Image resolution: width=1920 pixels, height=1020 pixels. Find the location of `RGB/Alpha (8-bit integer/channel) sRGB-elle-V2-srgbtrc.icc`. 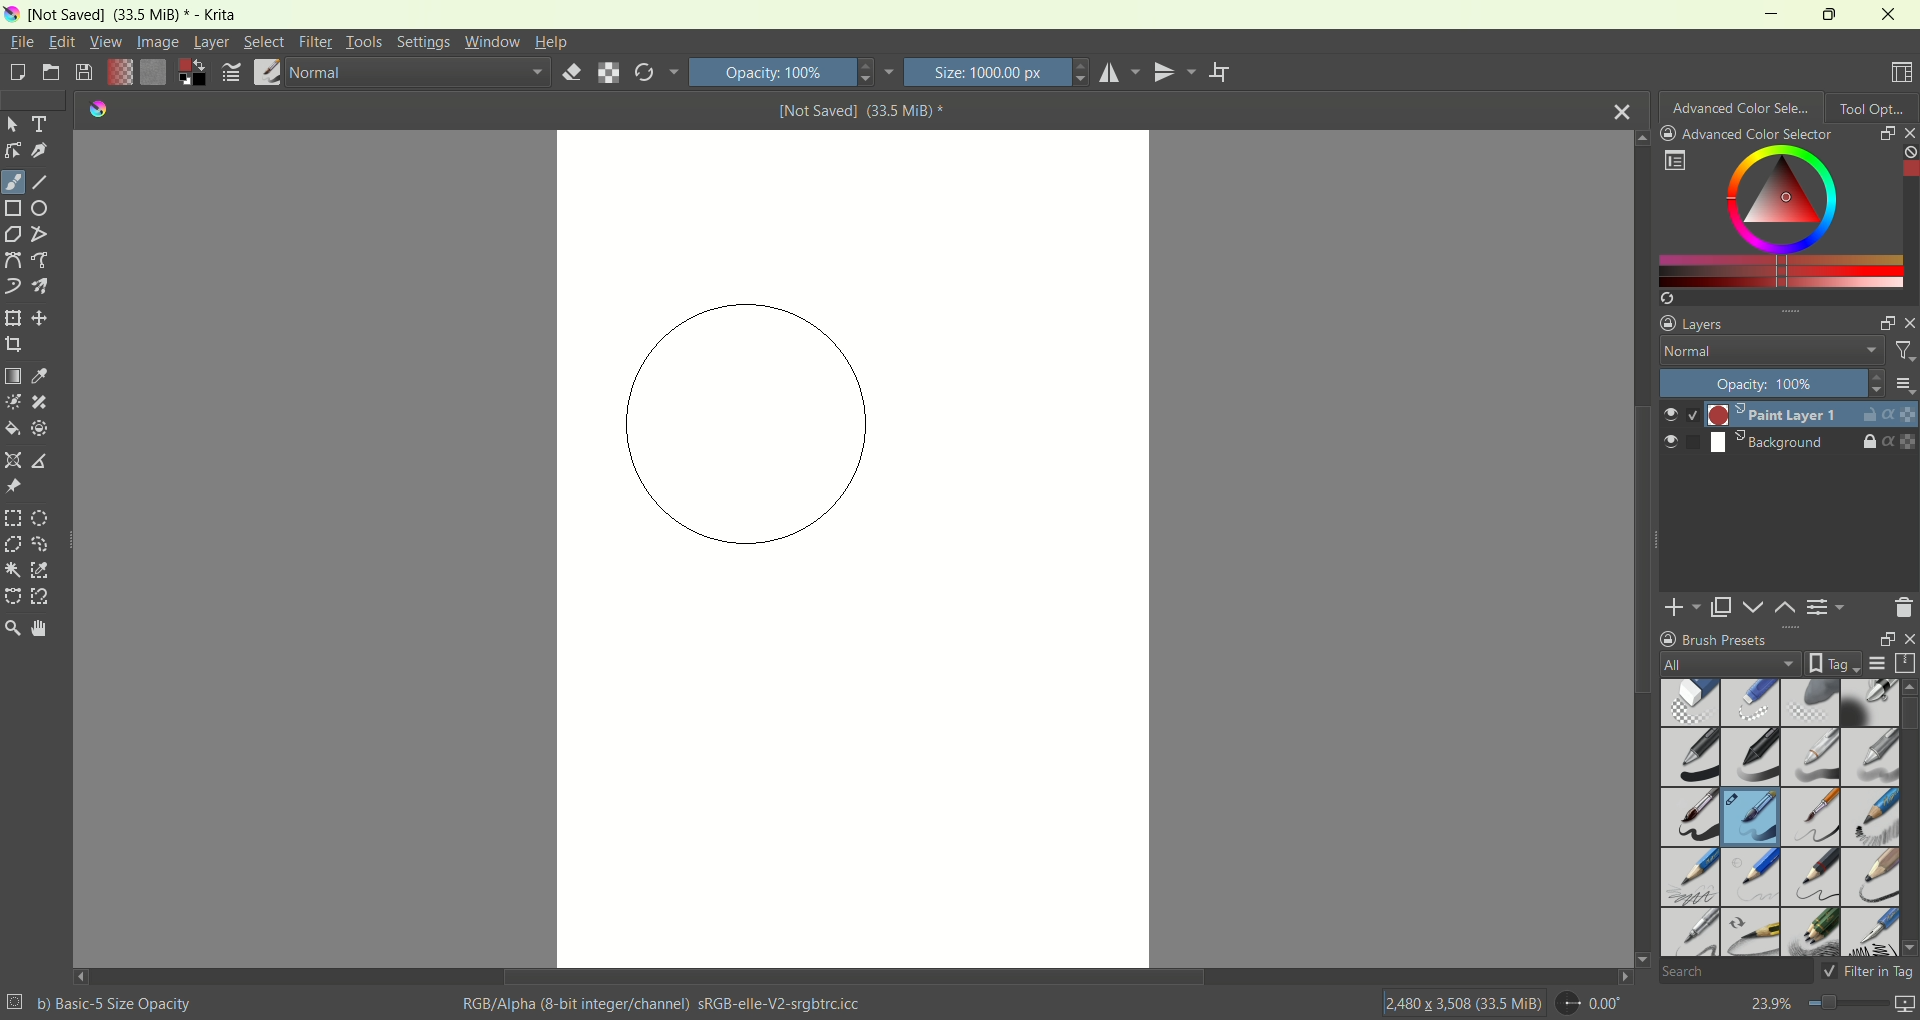

RGB/Alpha (8-bit integer/channel) sRGB-elle-V2-srgbtrc.icc is located at coordinates (666, 1004).